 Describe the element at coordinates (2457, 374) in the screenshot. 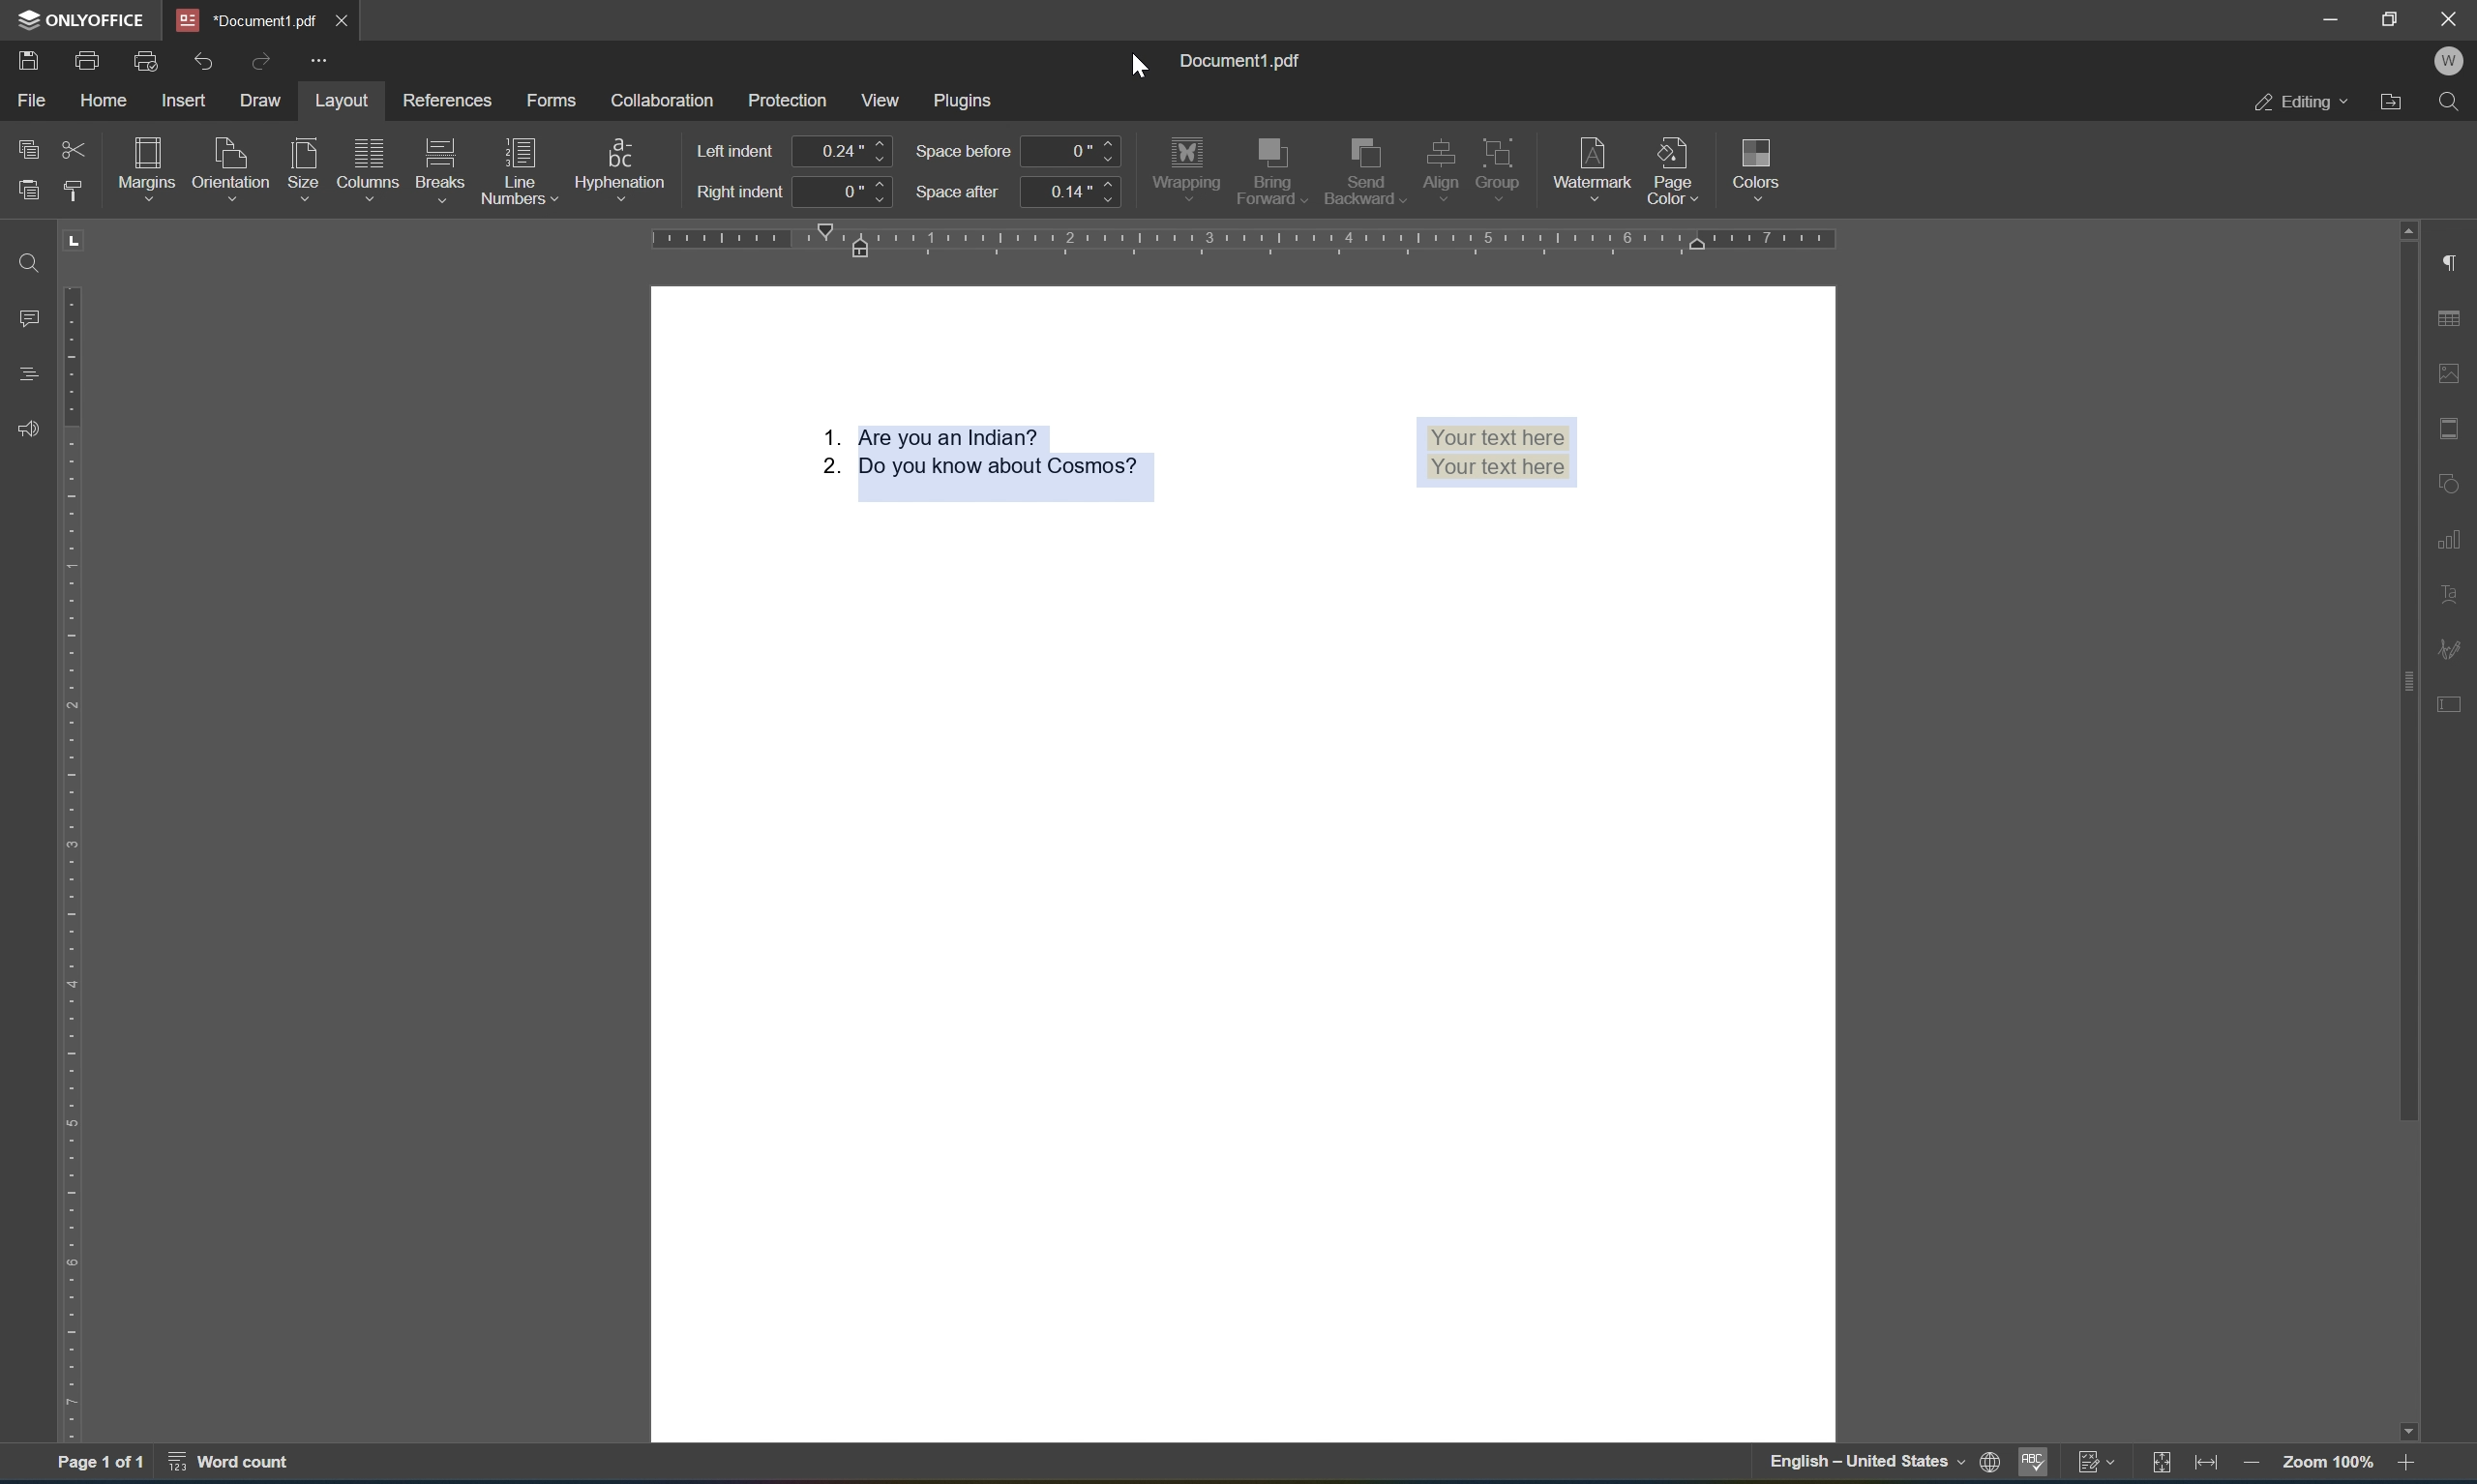

I see `image settings` at that location.